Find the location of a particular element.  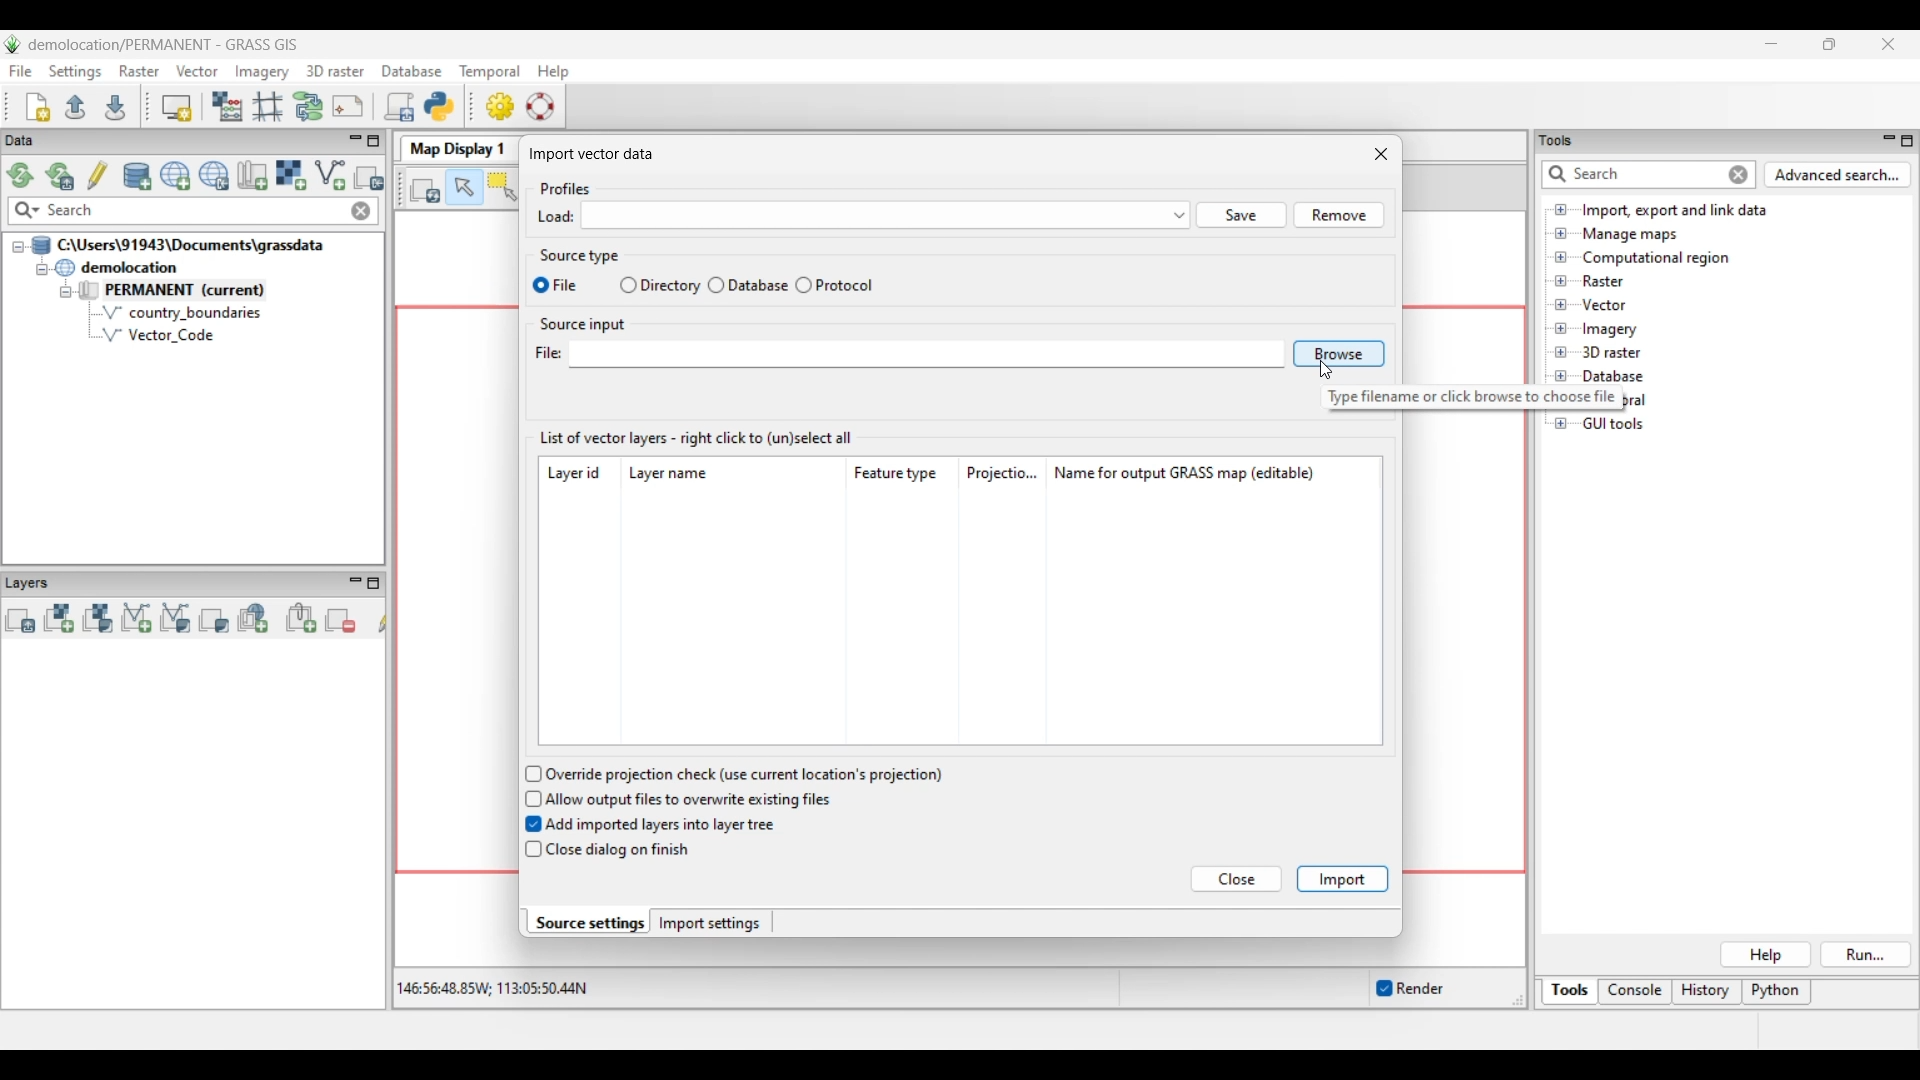

checkbox is located at coordinates (528, 825).